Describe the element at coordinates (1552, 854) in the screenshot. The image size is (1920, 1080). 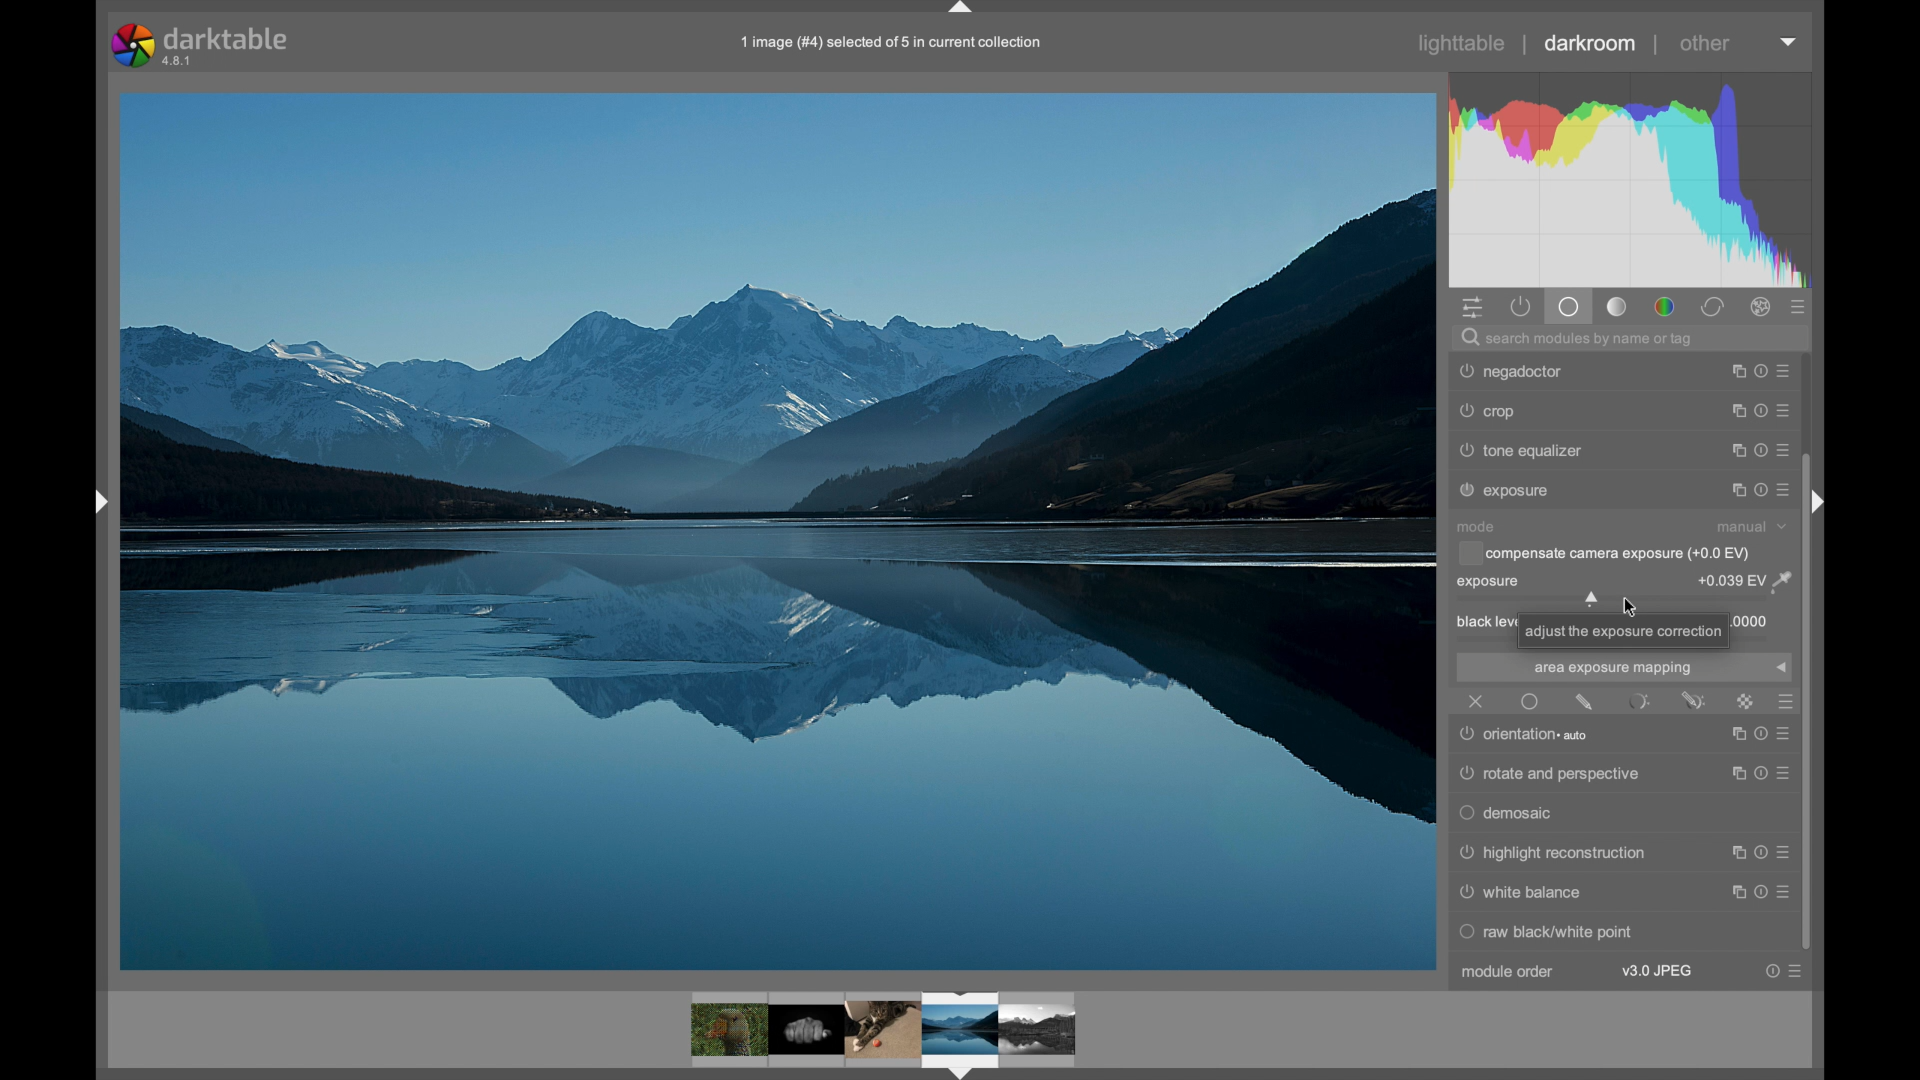
I see `O highlight reconstruction` at that location.